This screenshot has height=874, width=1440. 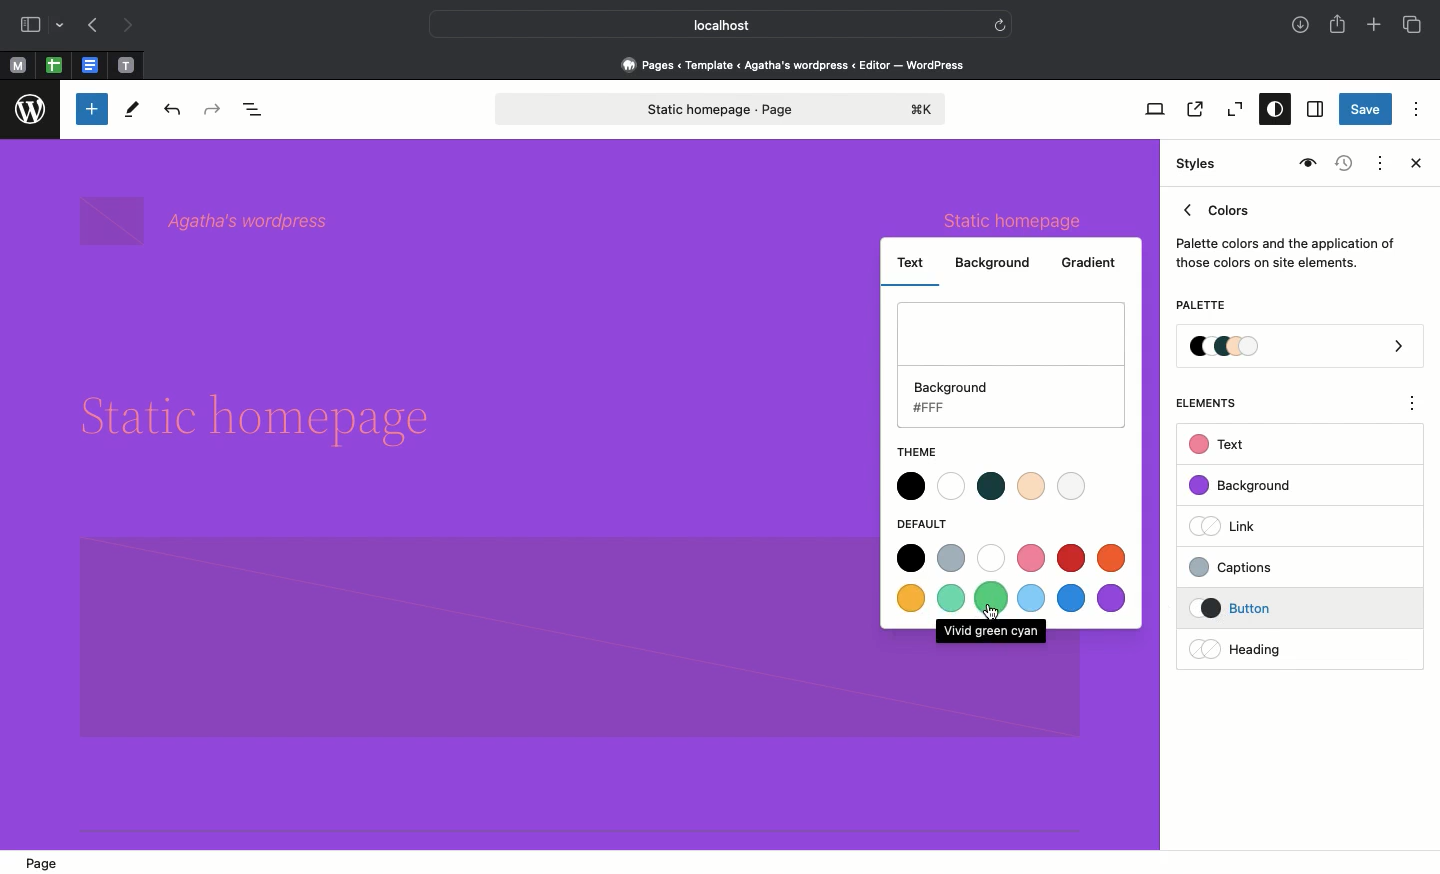 I want to click on Palette, so click(x=1301, y=348).